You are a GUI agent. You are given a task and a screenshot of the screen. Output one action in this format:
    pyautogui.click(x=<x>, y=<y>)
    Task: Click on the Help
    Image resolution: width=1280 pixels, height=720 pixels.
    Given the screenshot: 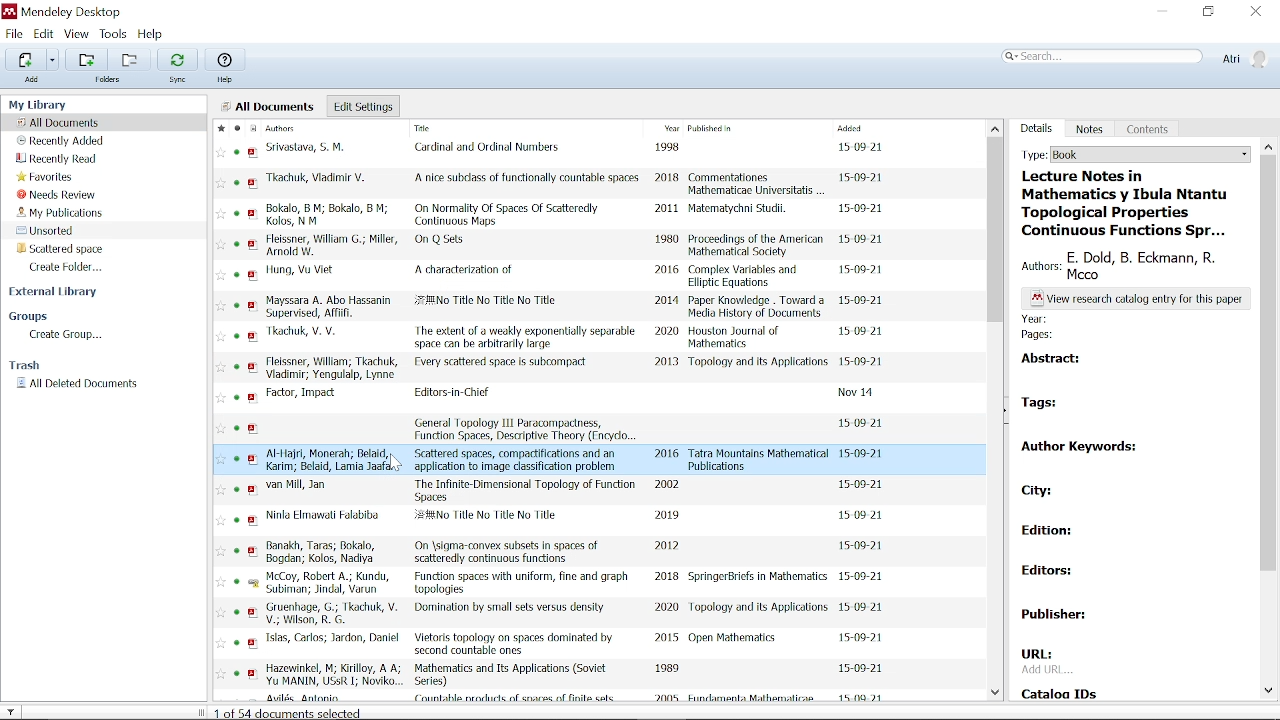 What is the action you would take?
    pyautogui.click(x=225, y=59)
    